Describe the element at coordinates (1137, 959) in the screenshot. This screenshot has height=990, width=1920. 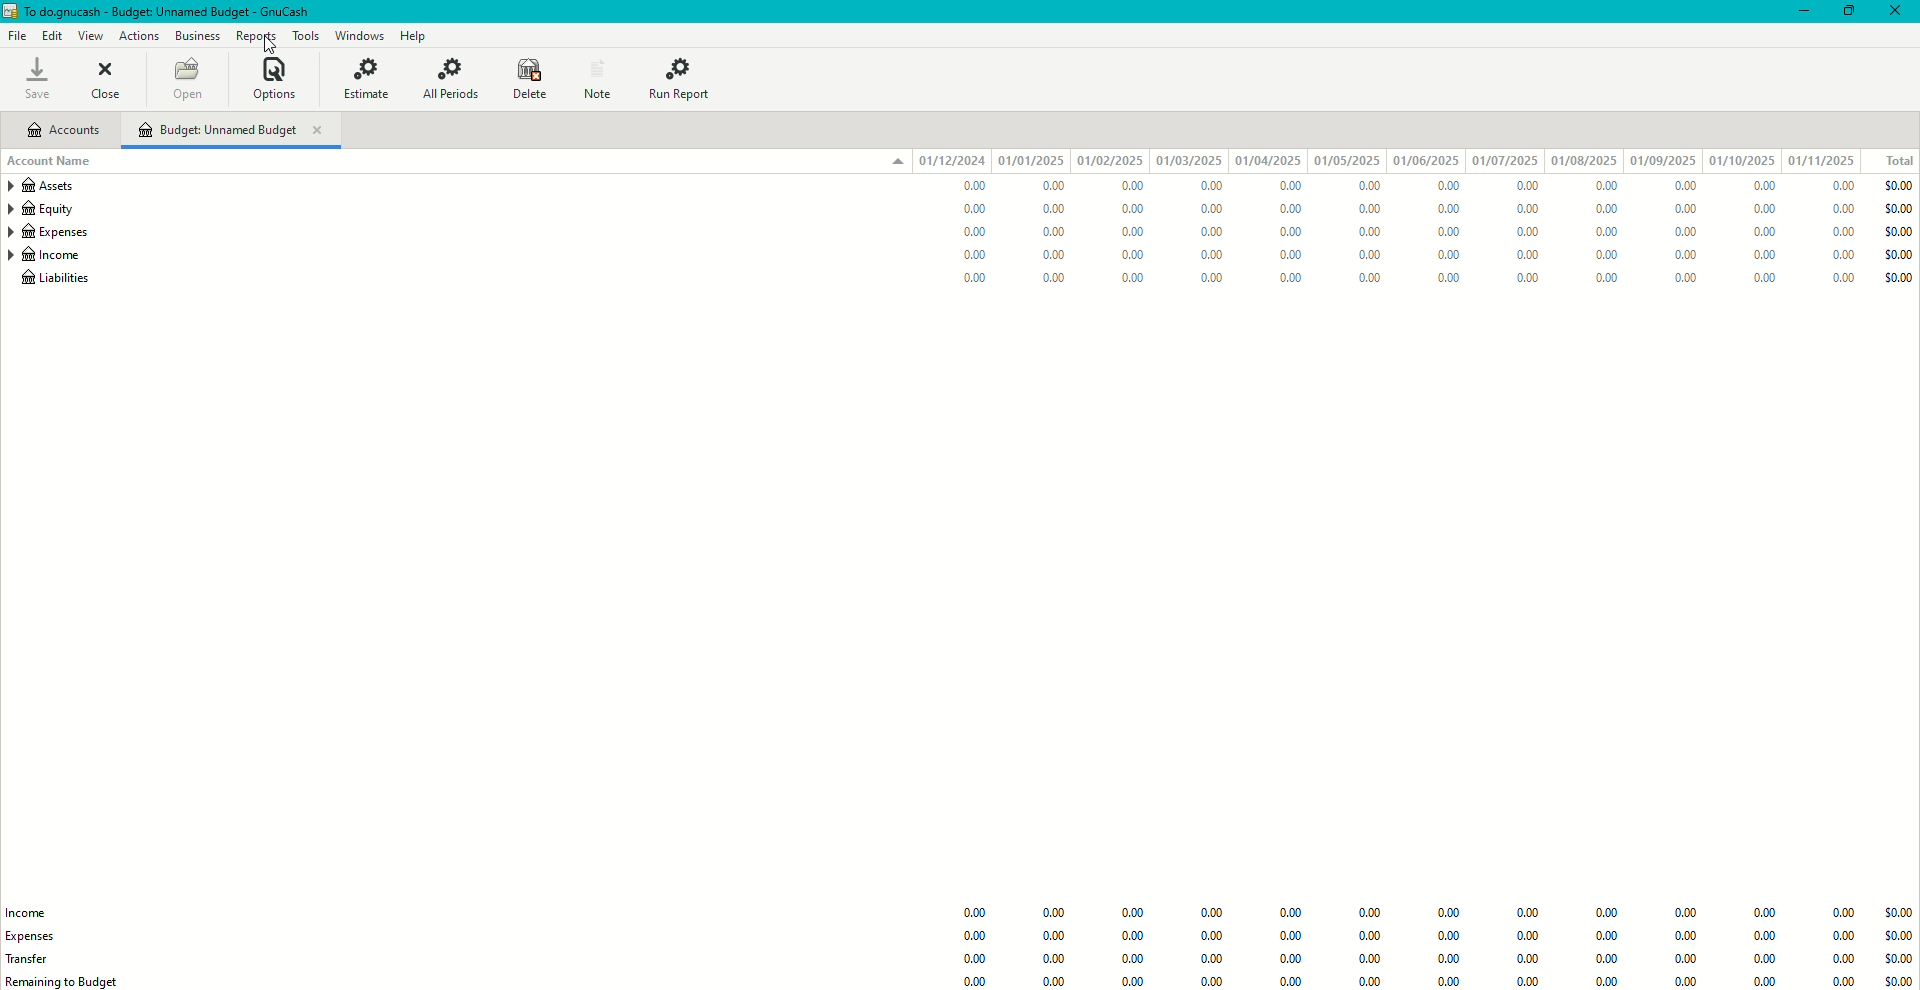
I see `0.00` at that location.